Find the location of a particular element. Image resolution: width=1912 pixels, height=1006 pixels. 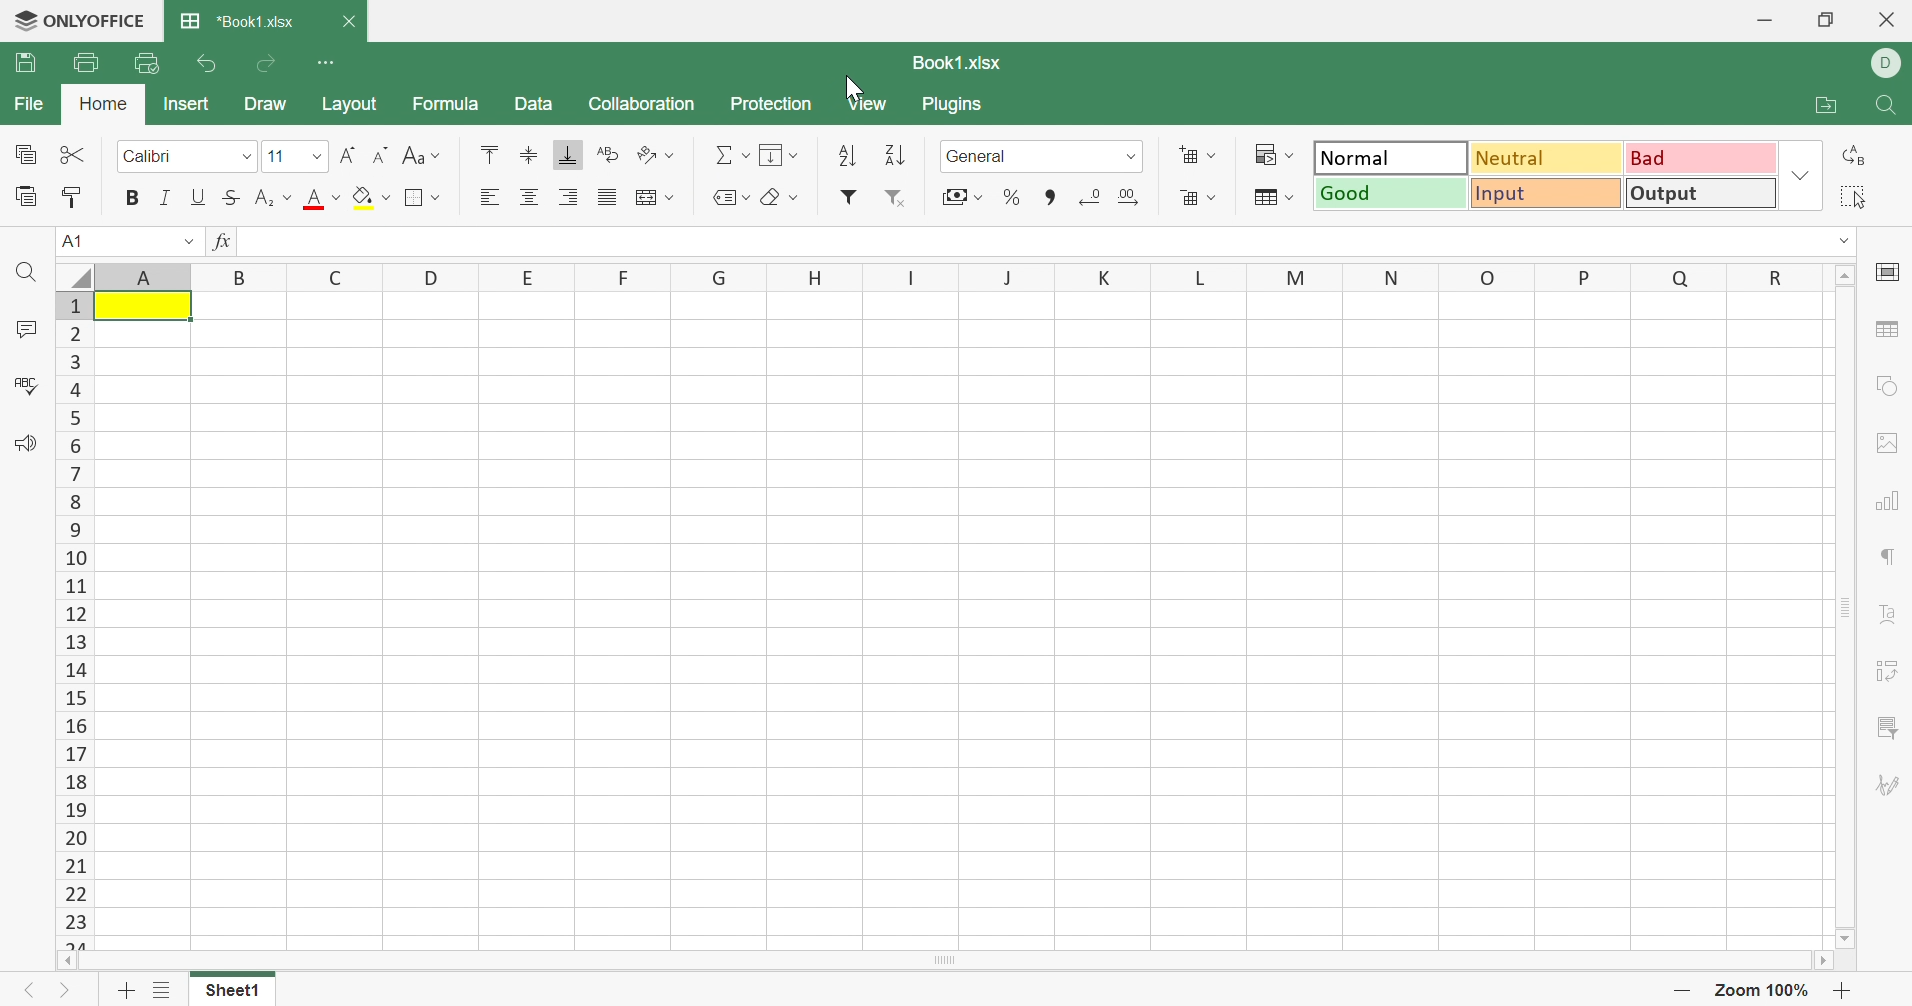

Font color is located at coordinates (320, 199).